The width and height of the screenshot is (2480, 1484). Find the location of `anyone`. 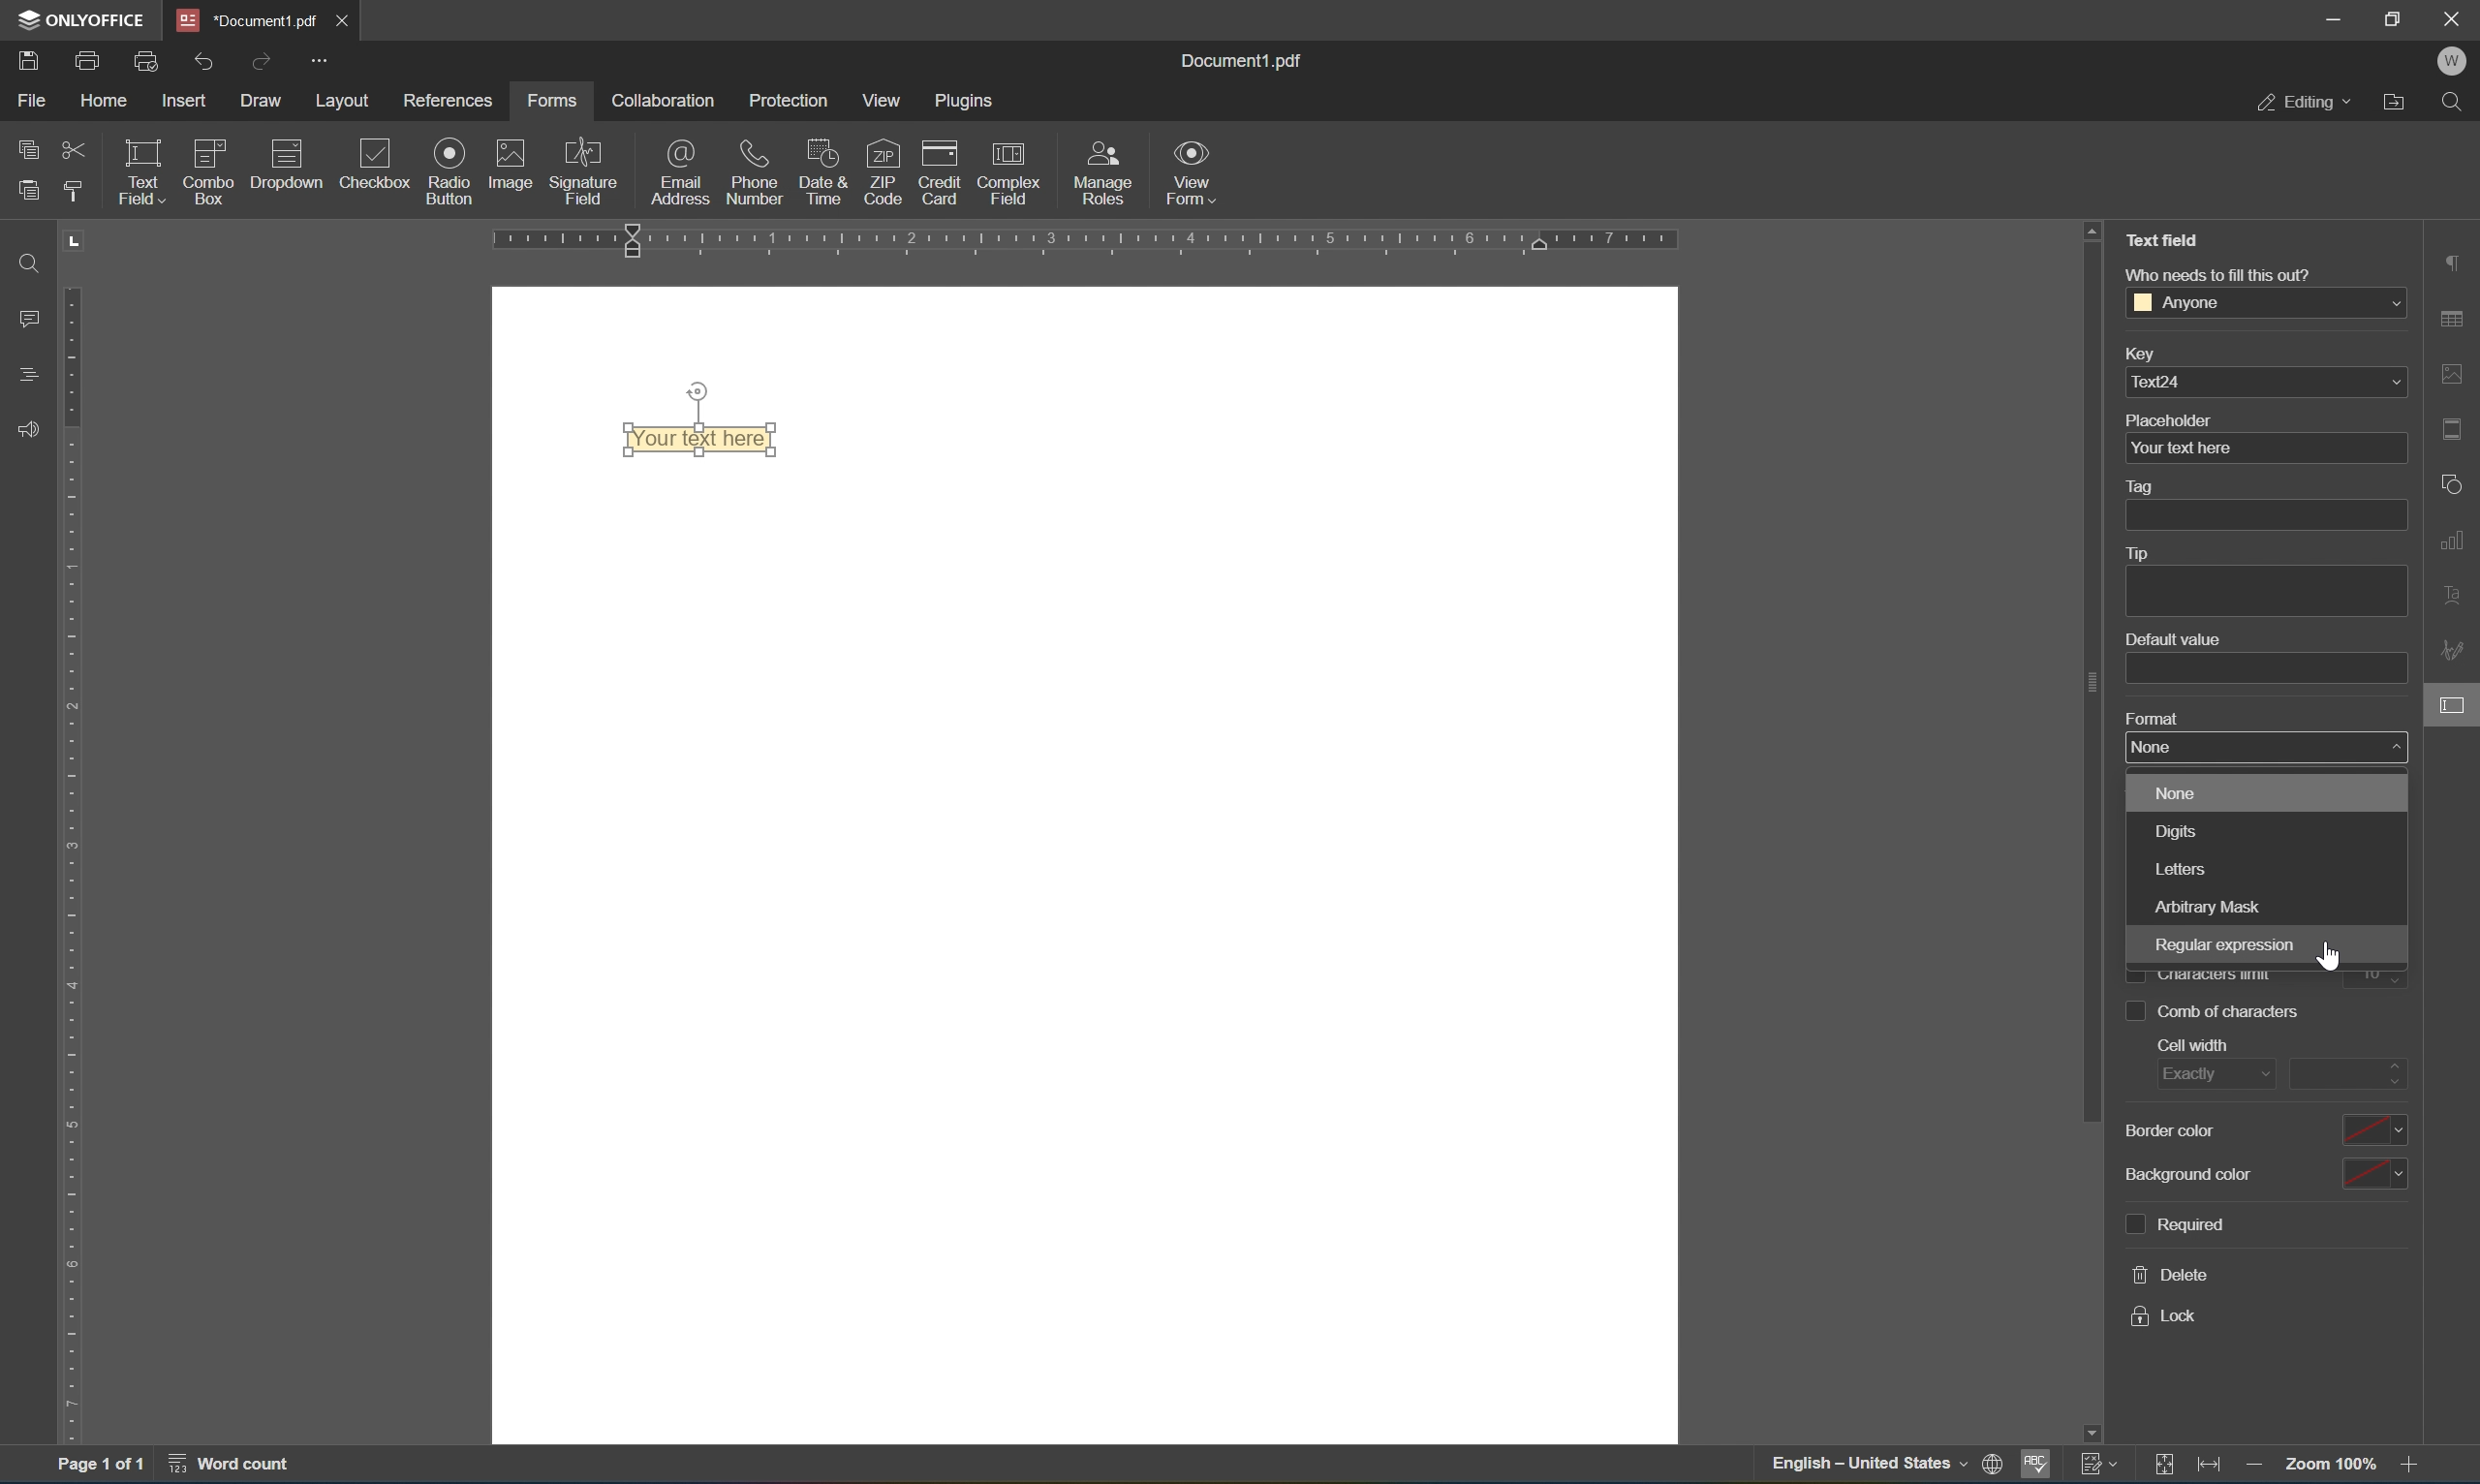

anyone is located at coordinates (2266, 301).